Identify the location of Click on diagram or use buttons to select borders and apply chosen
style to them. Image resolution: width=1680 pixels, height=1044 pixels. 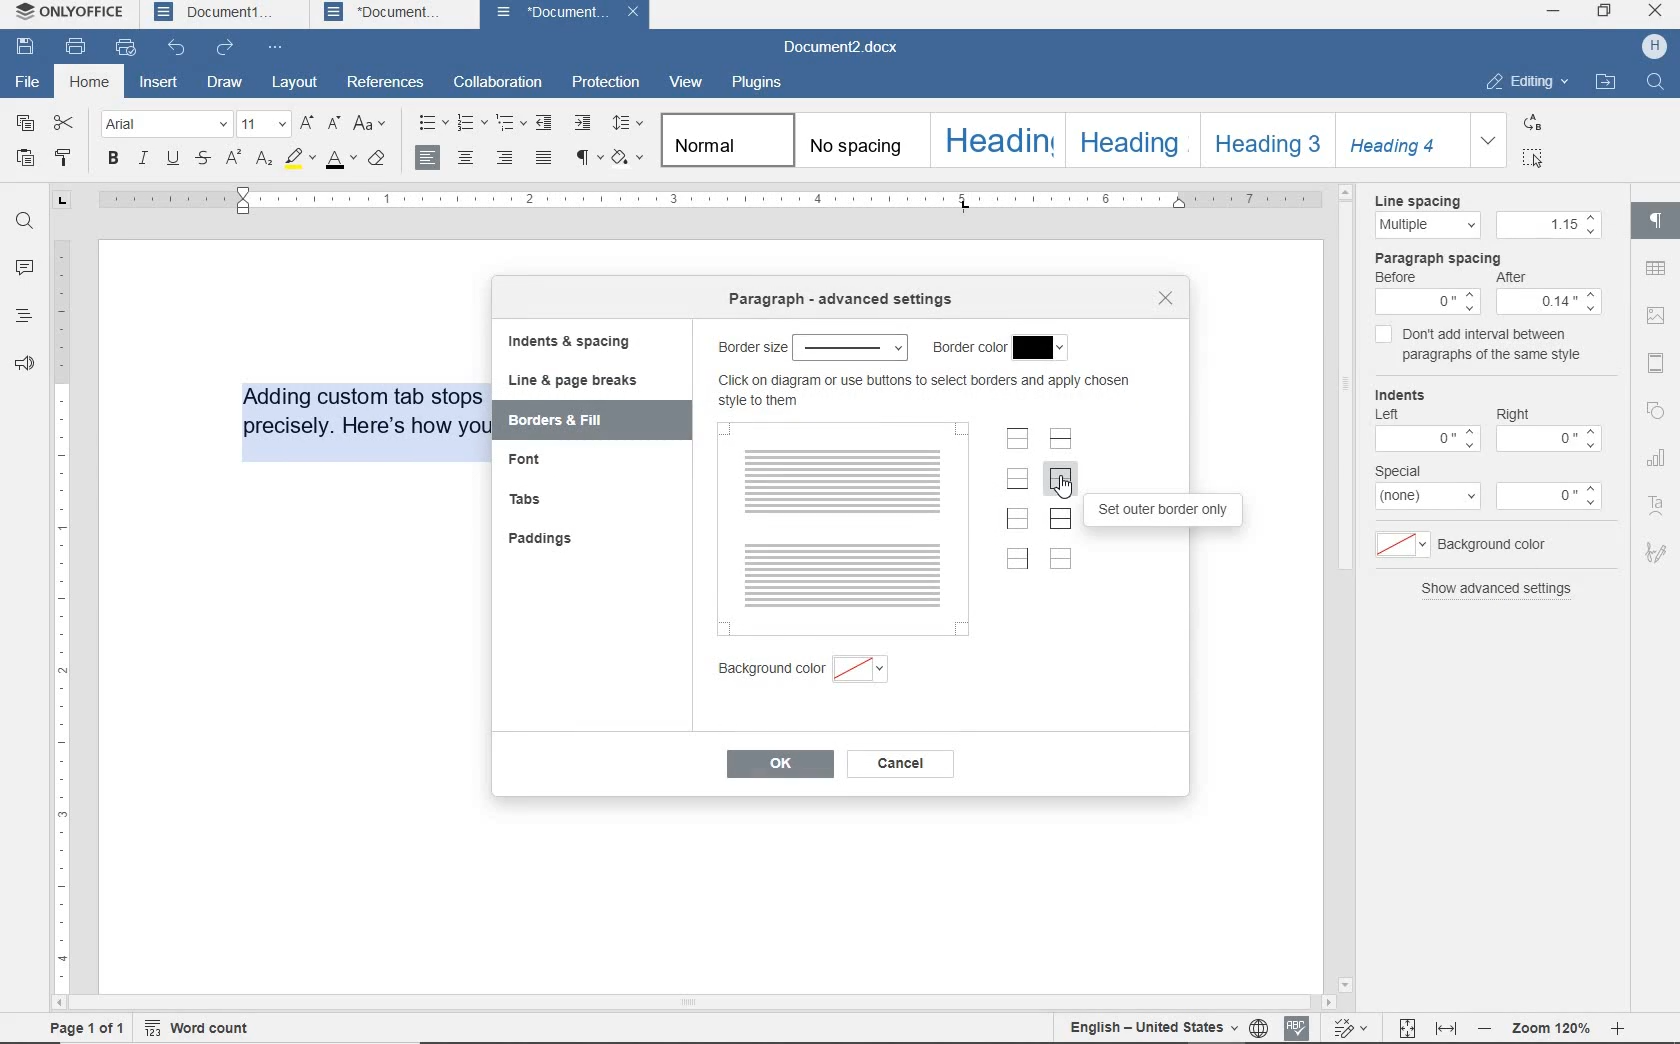
(928, 390).